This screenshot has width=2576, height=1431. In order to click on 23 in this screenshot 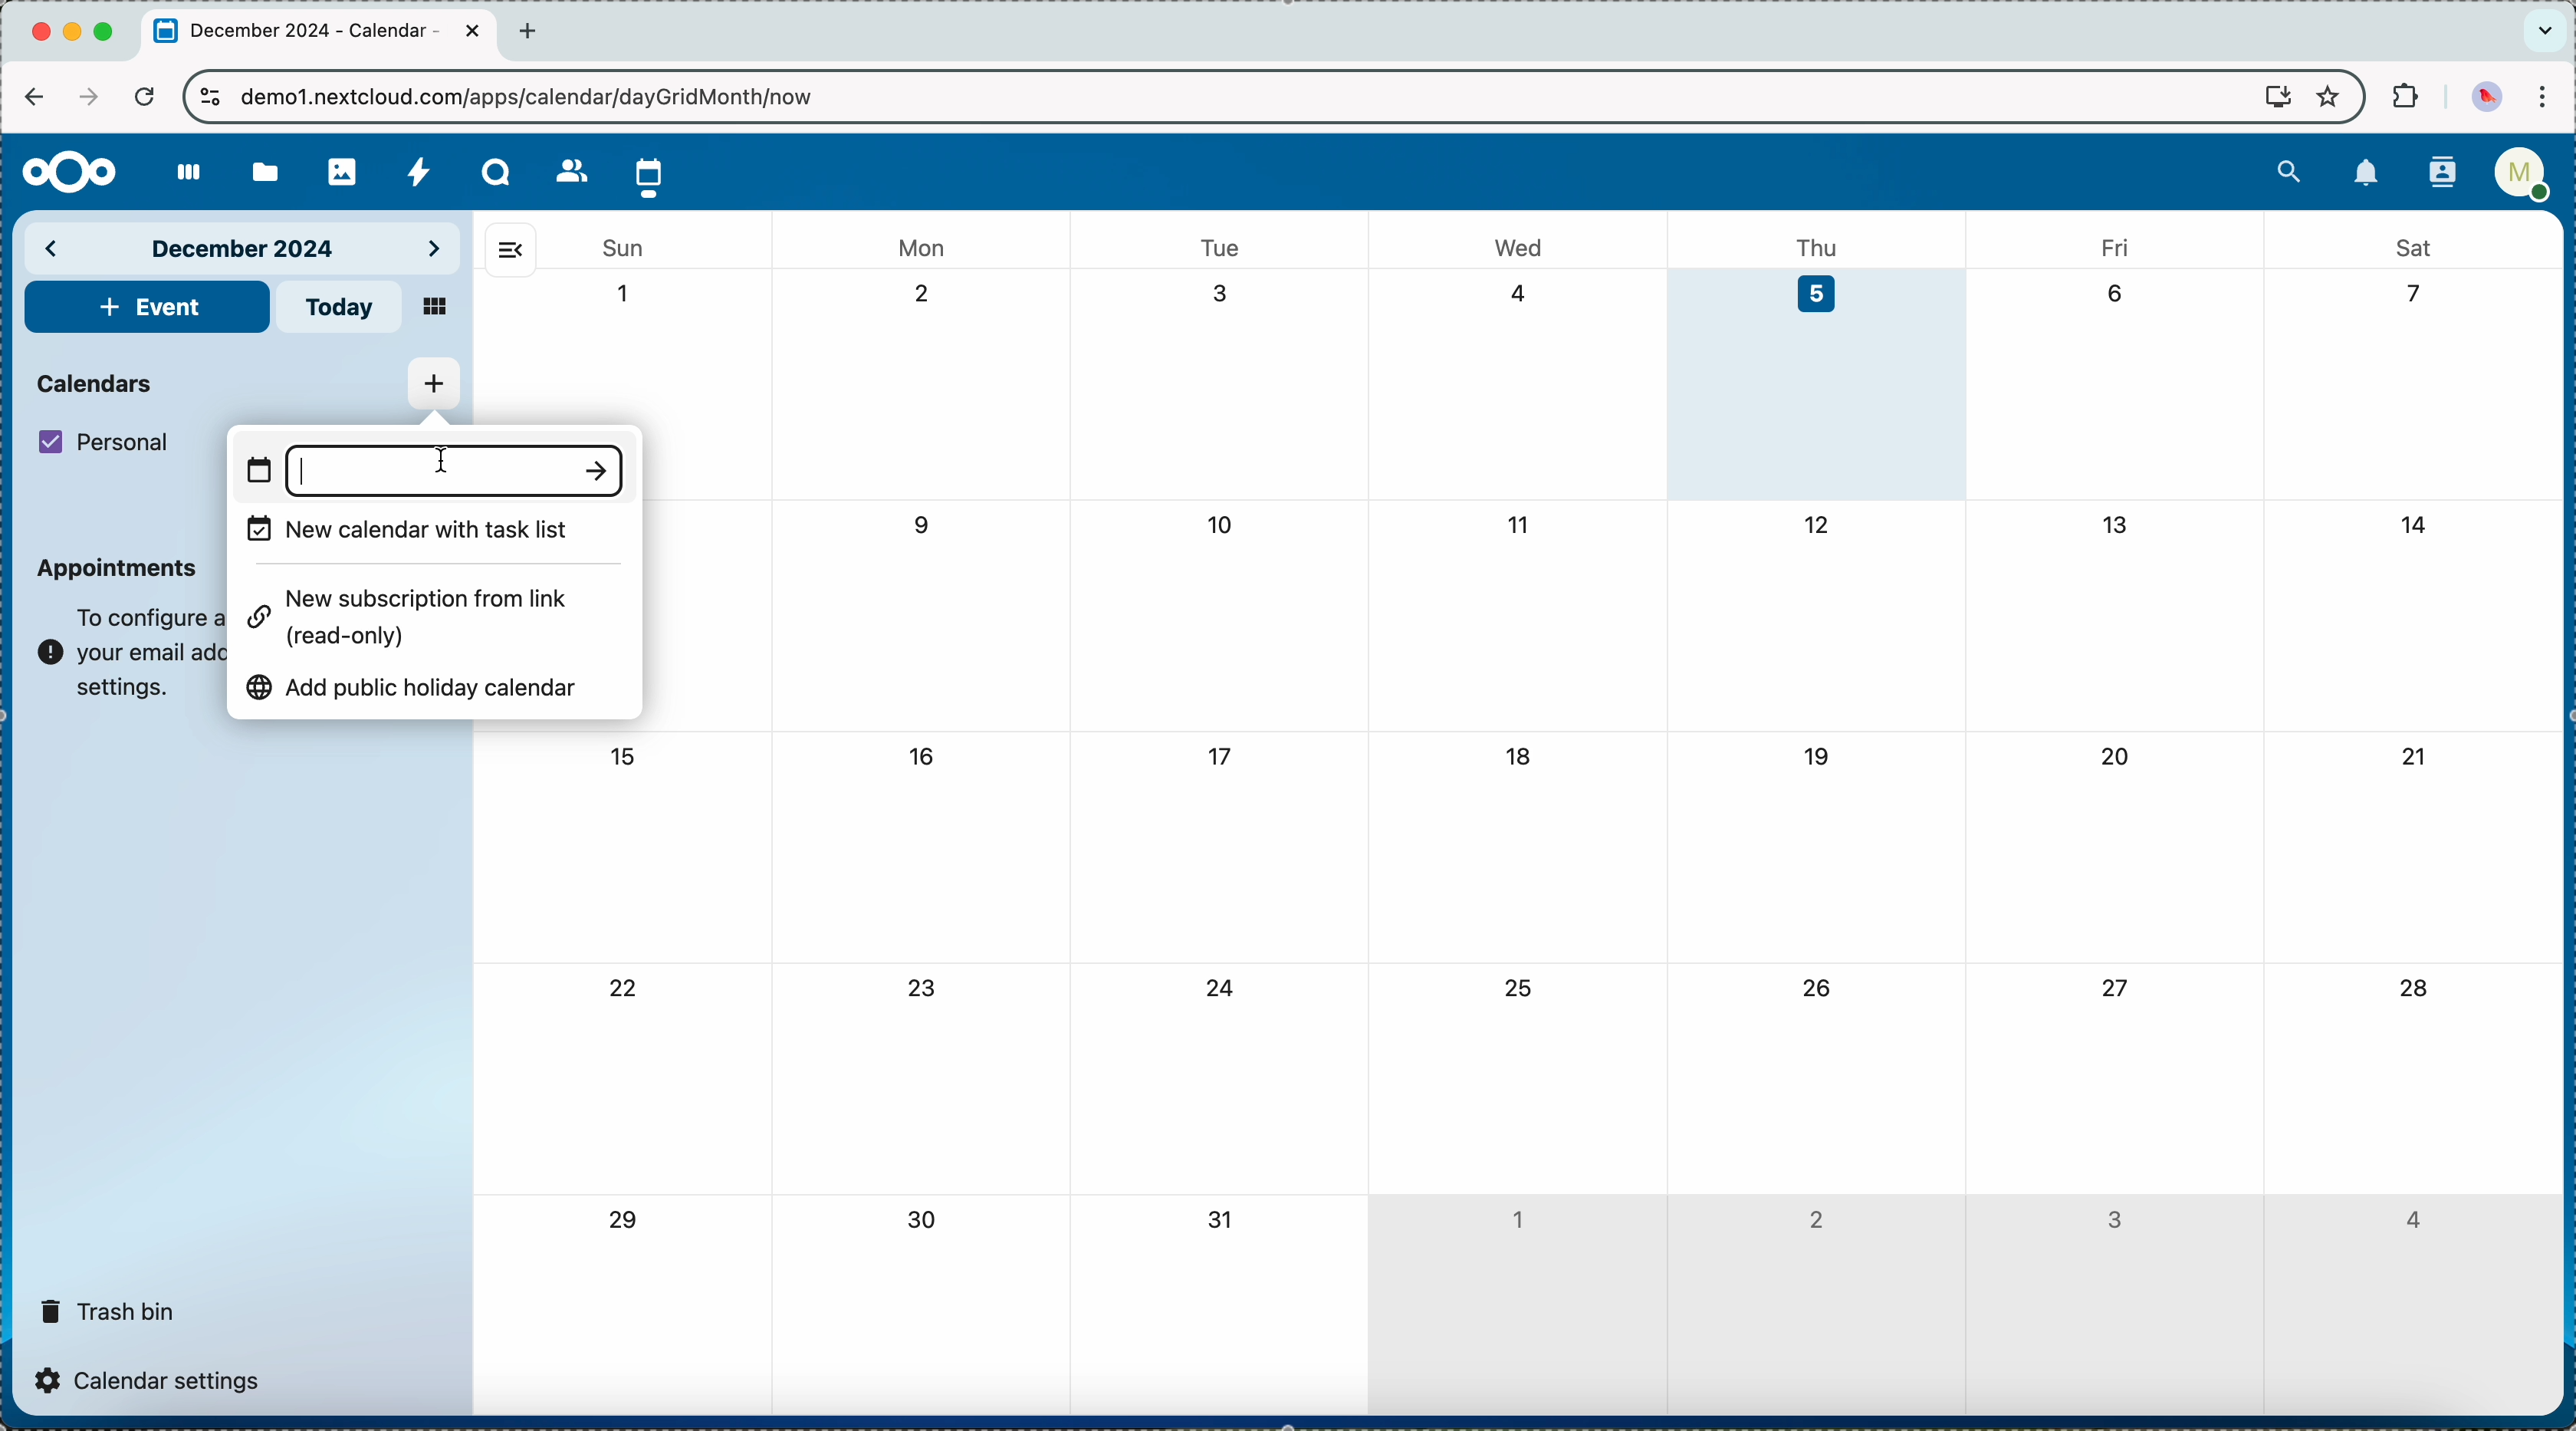, I will do `click(927, 987)`.